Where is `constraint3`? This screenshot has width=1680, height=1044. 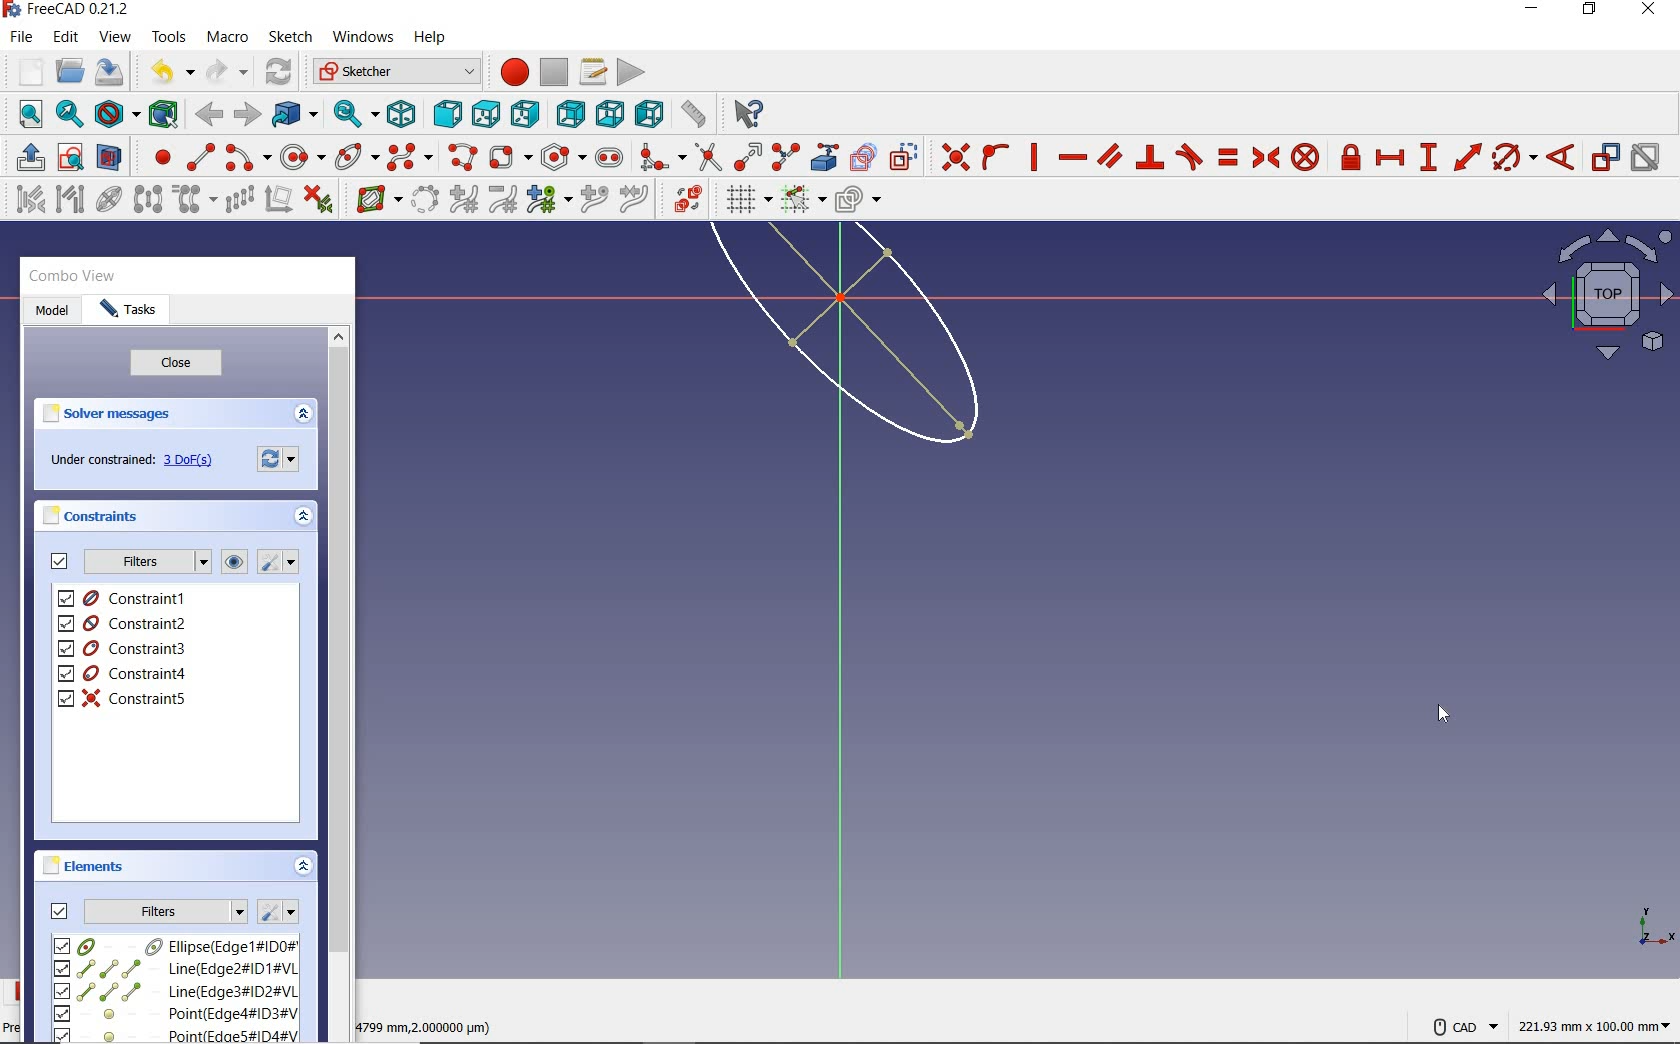 constraint3 is located at coordinates (124, 649).